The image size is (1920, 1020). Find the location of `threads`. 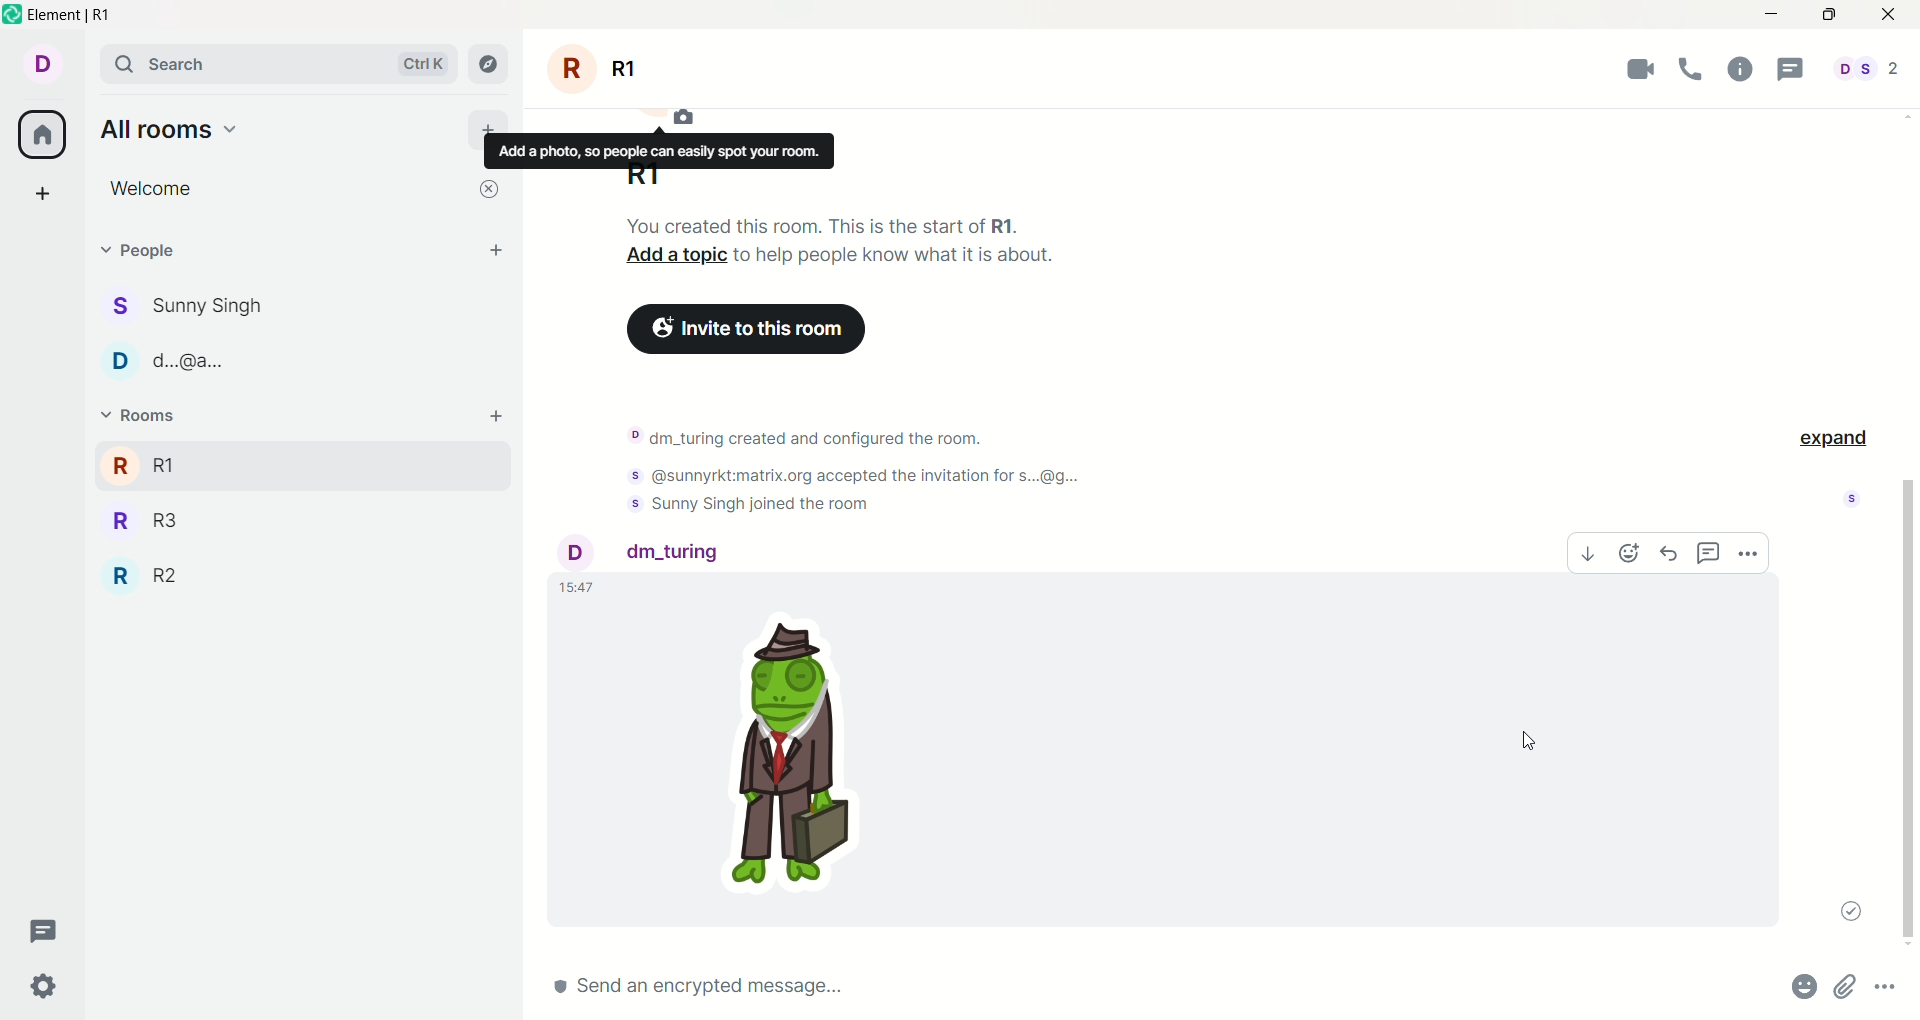

threads is located at coordinates (1709, 553).